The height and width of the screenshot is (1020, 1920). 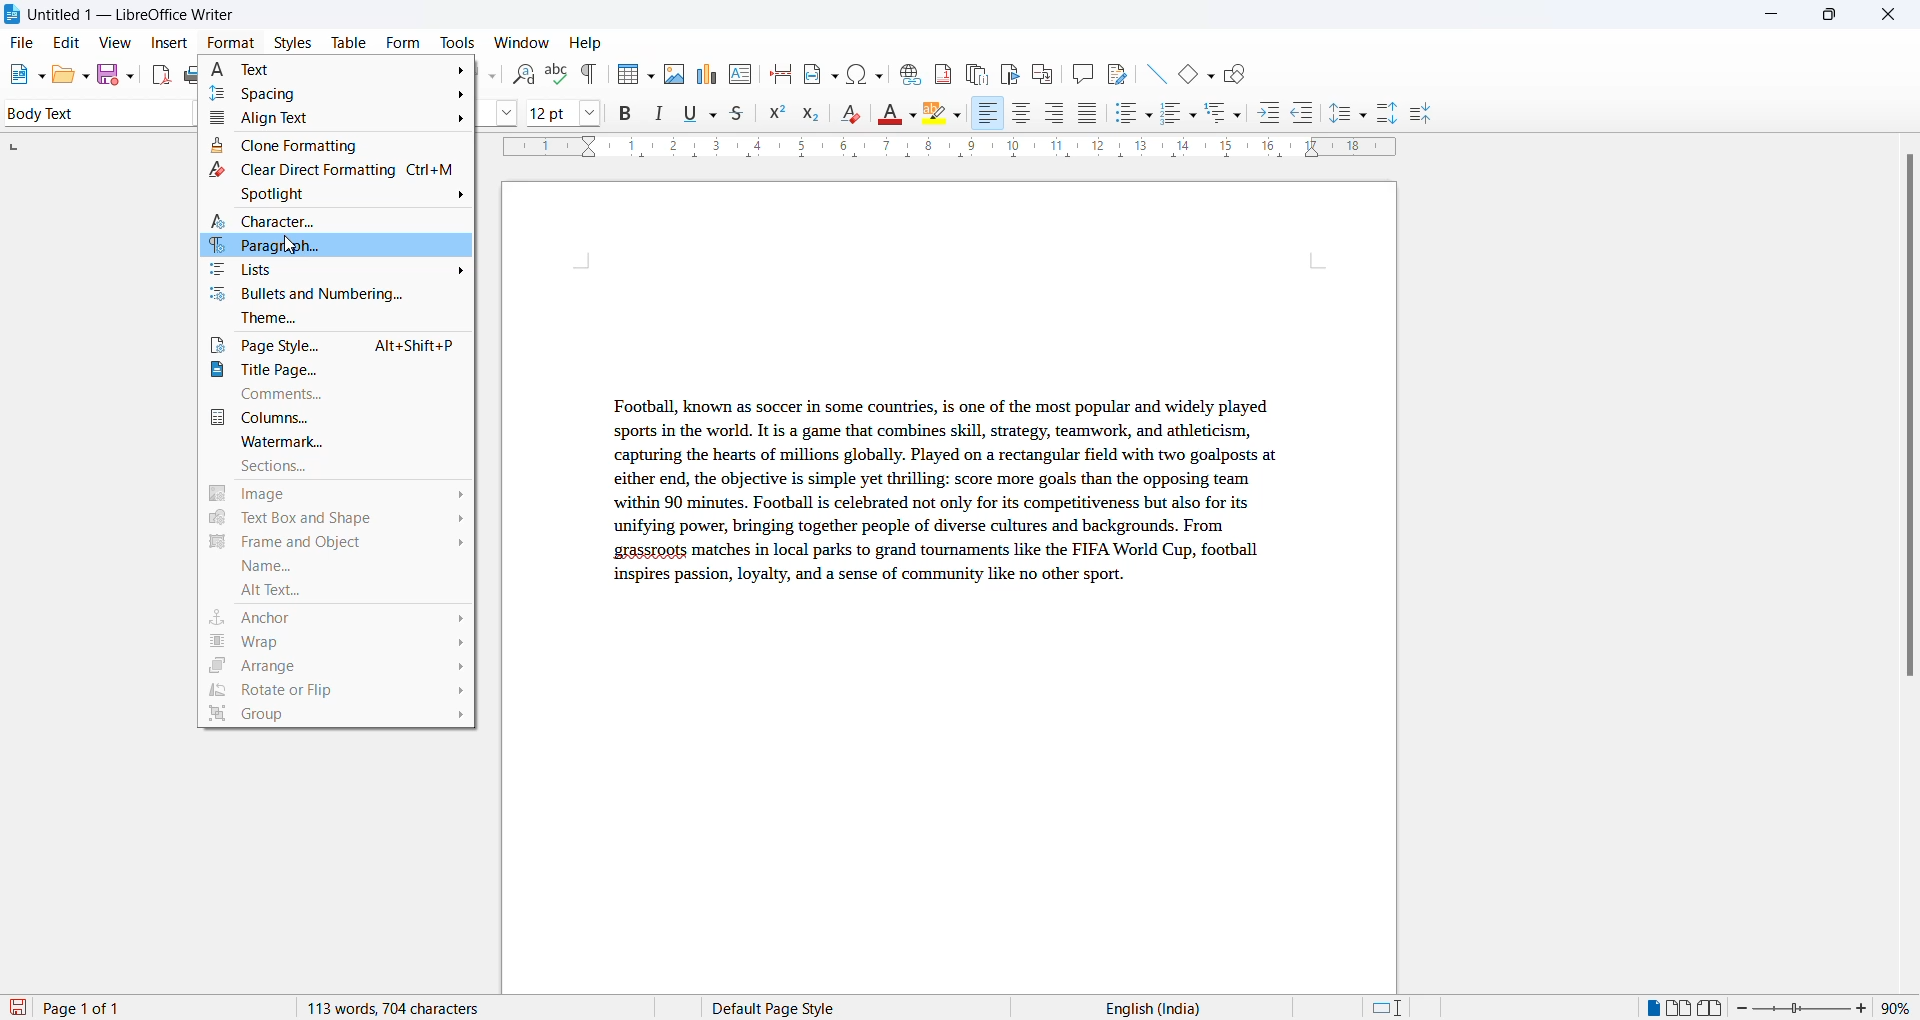 What do you see at coordinates (631, 76) in the screenshot?
I see `insert image` at bounding box center [631, 76].